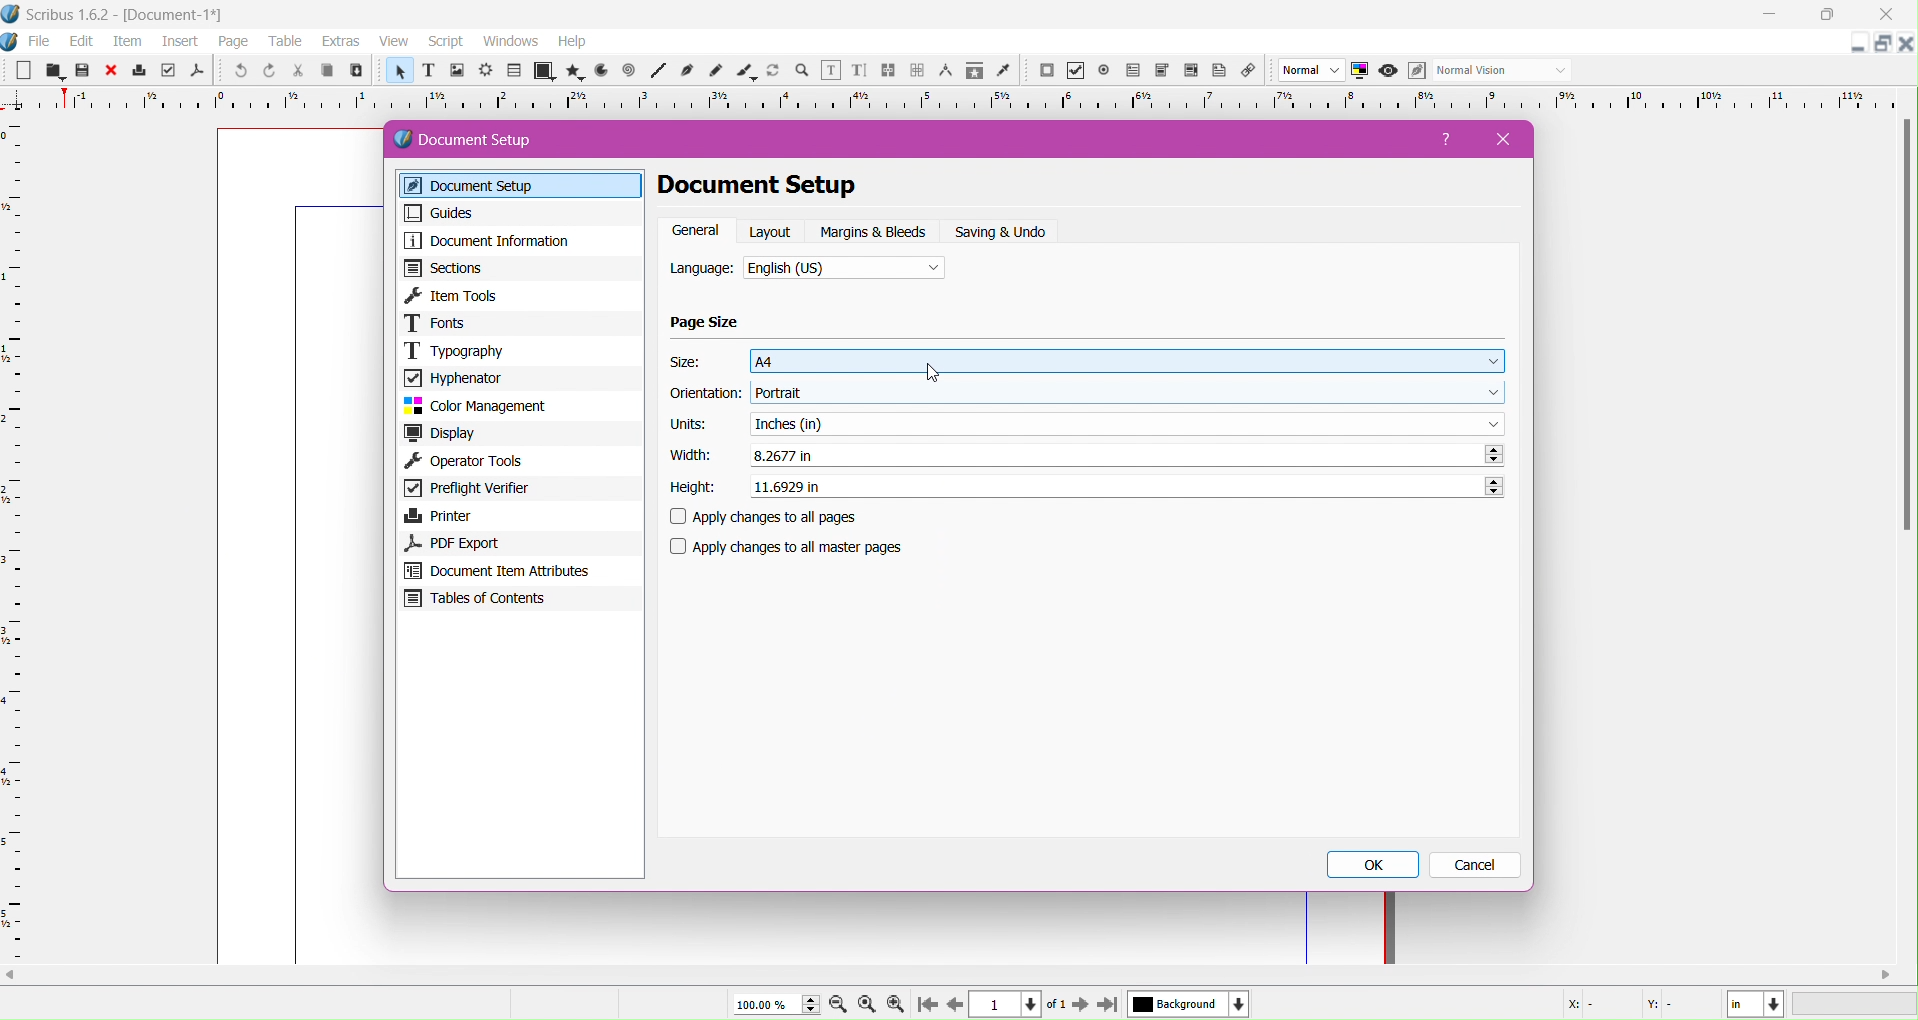 This screenshot has width=1918, height=1020. What do you see at coordinates (840, 1006) in the screenshot?
I see `zoom out` at bounding box center [840, 1006].